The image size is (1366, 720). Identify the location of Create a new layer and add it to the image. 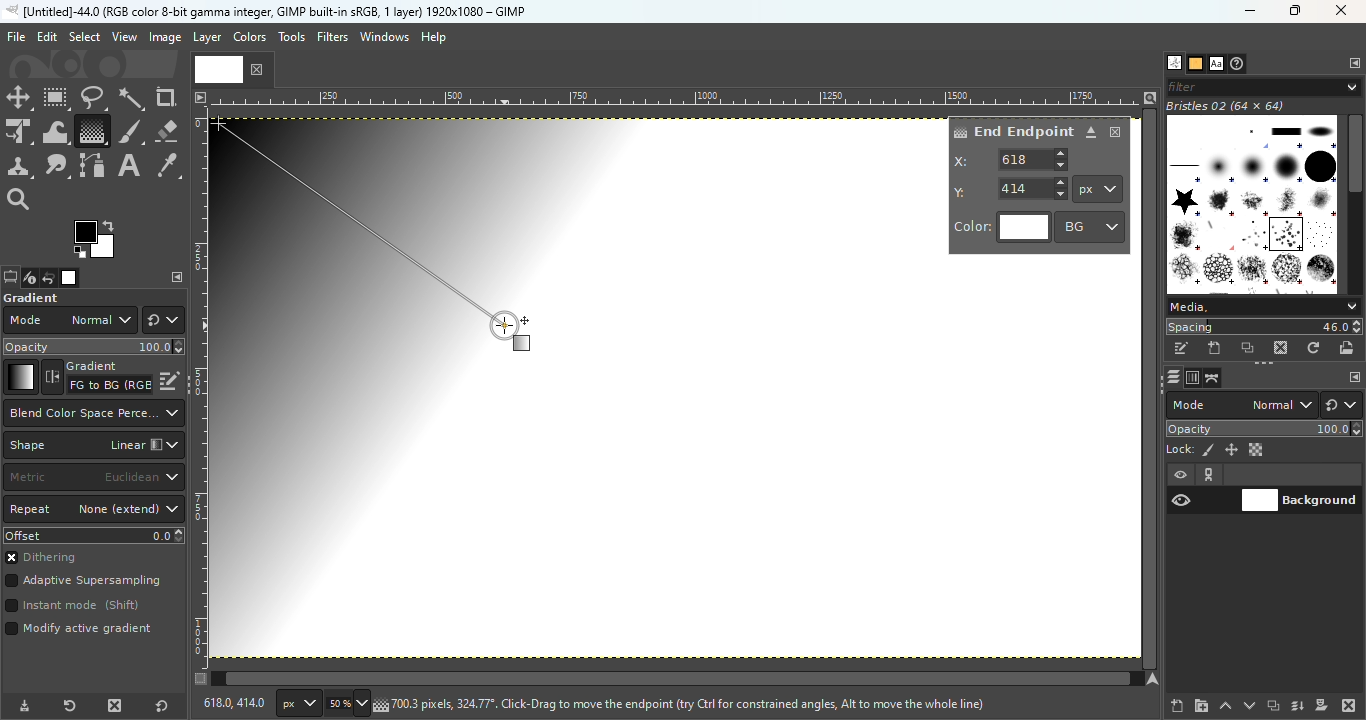
(1178, 706).